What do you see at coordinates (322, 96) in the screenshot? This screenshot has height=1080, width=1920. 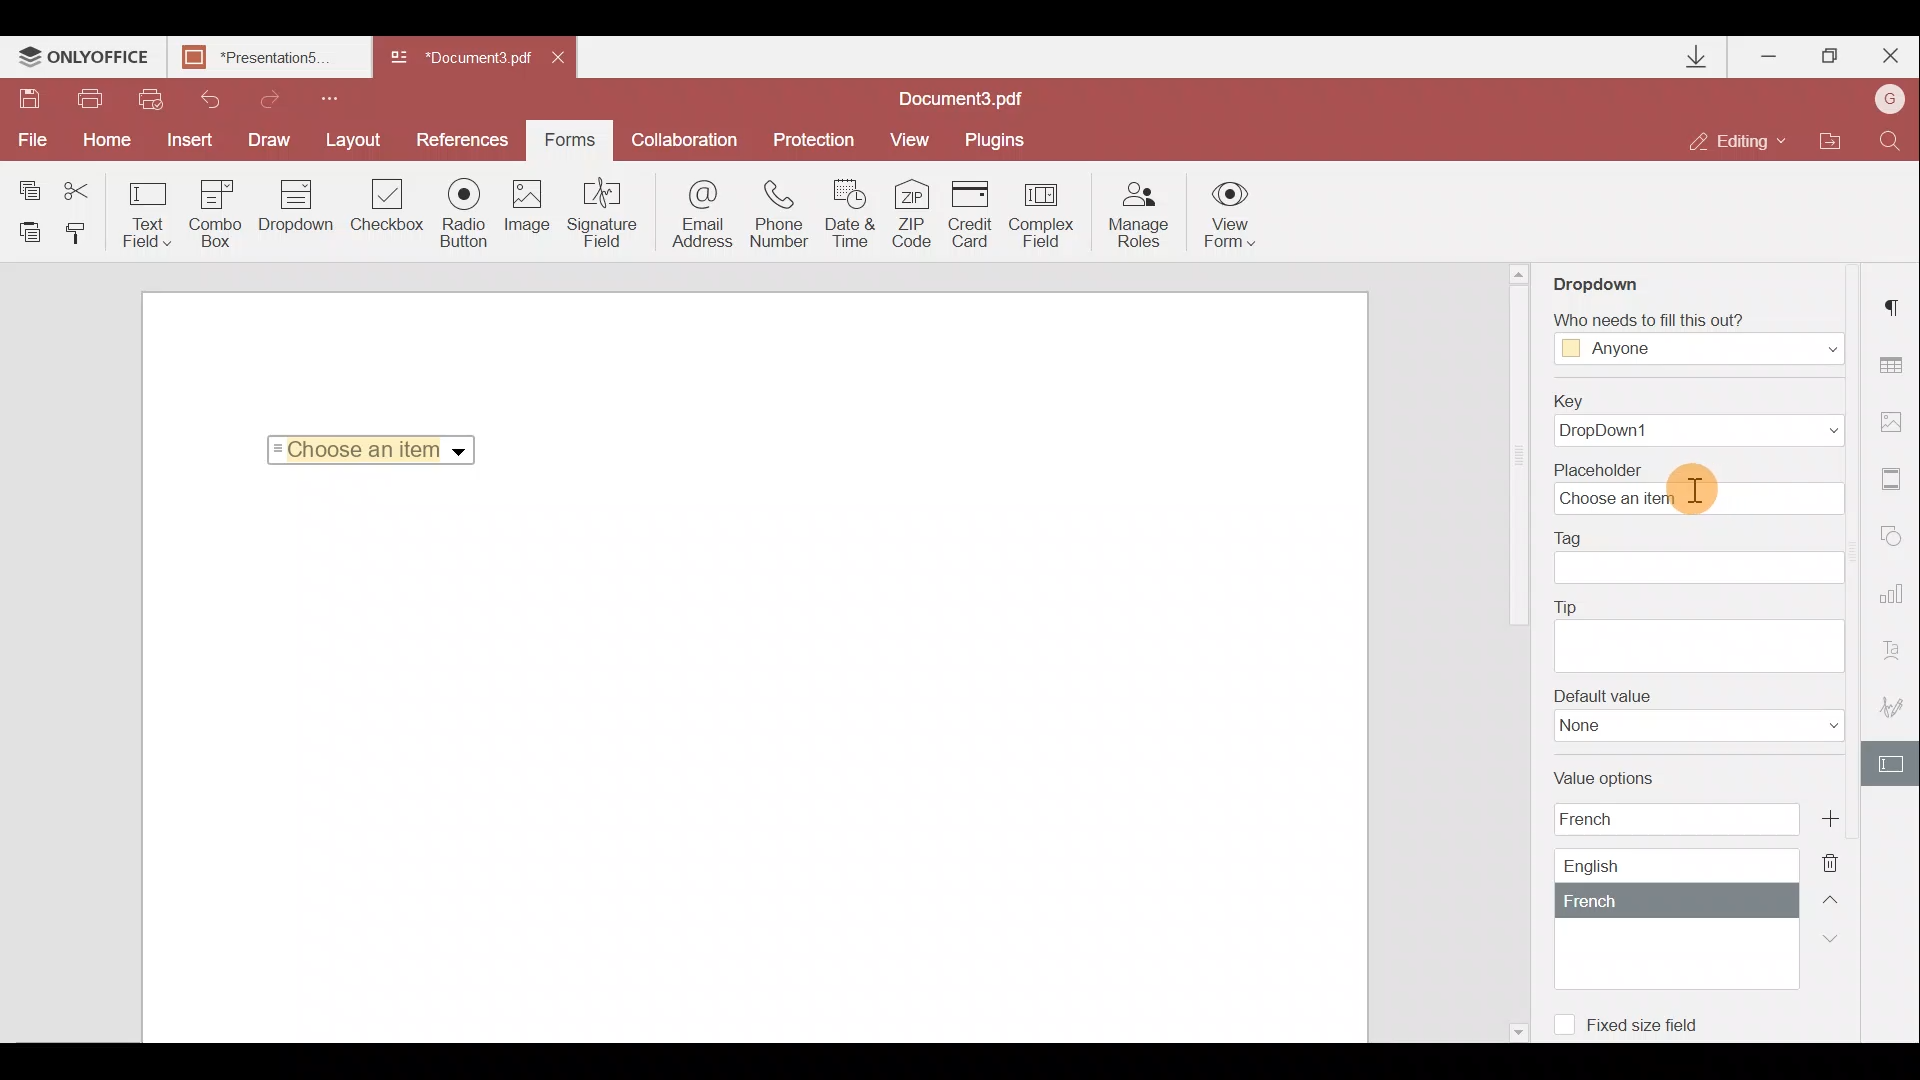 I see `Customize quick access toolbar` at bounding box center [322, 96].